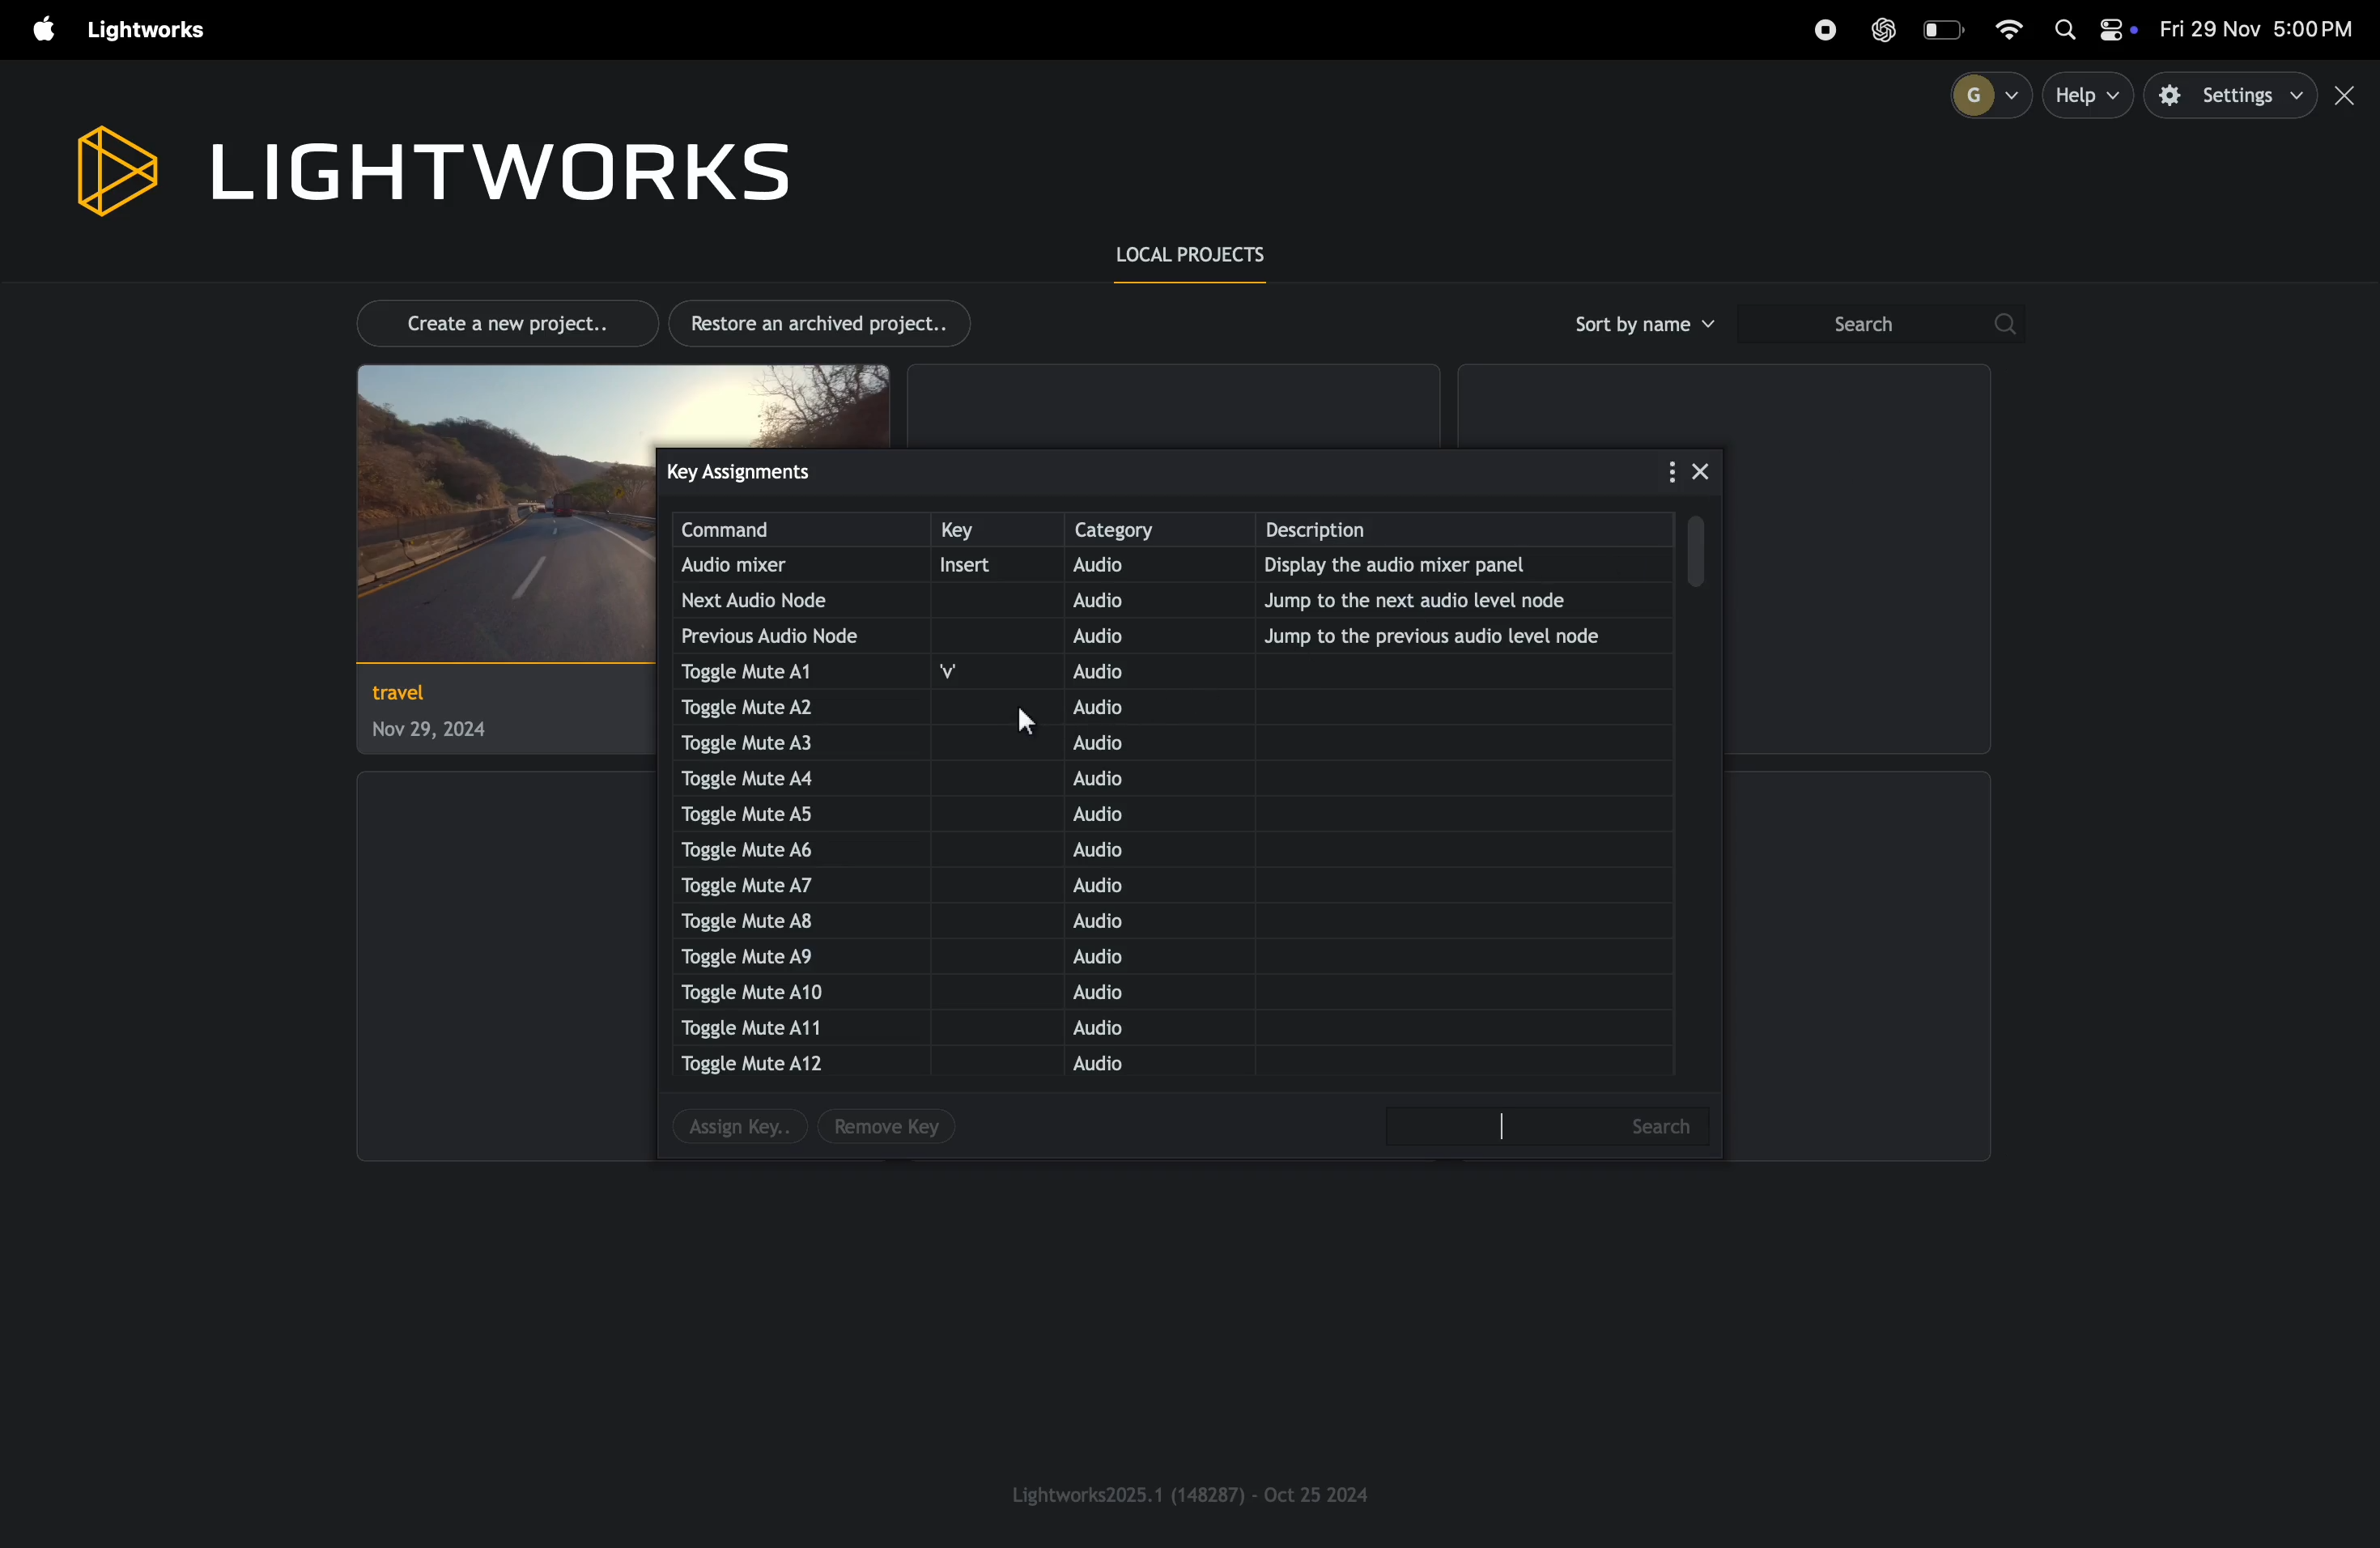 The height and width of the screenshot is (1548, 2380). What do you see at coordinates (1127, 923) in the screenshot?
I see `audio` at bounding box center [1127, 923].